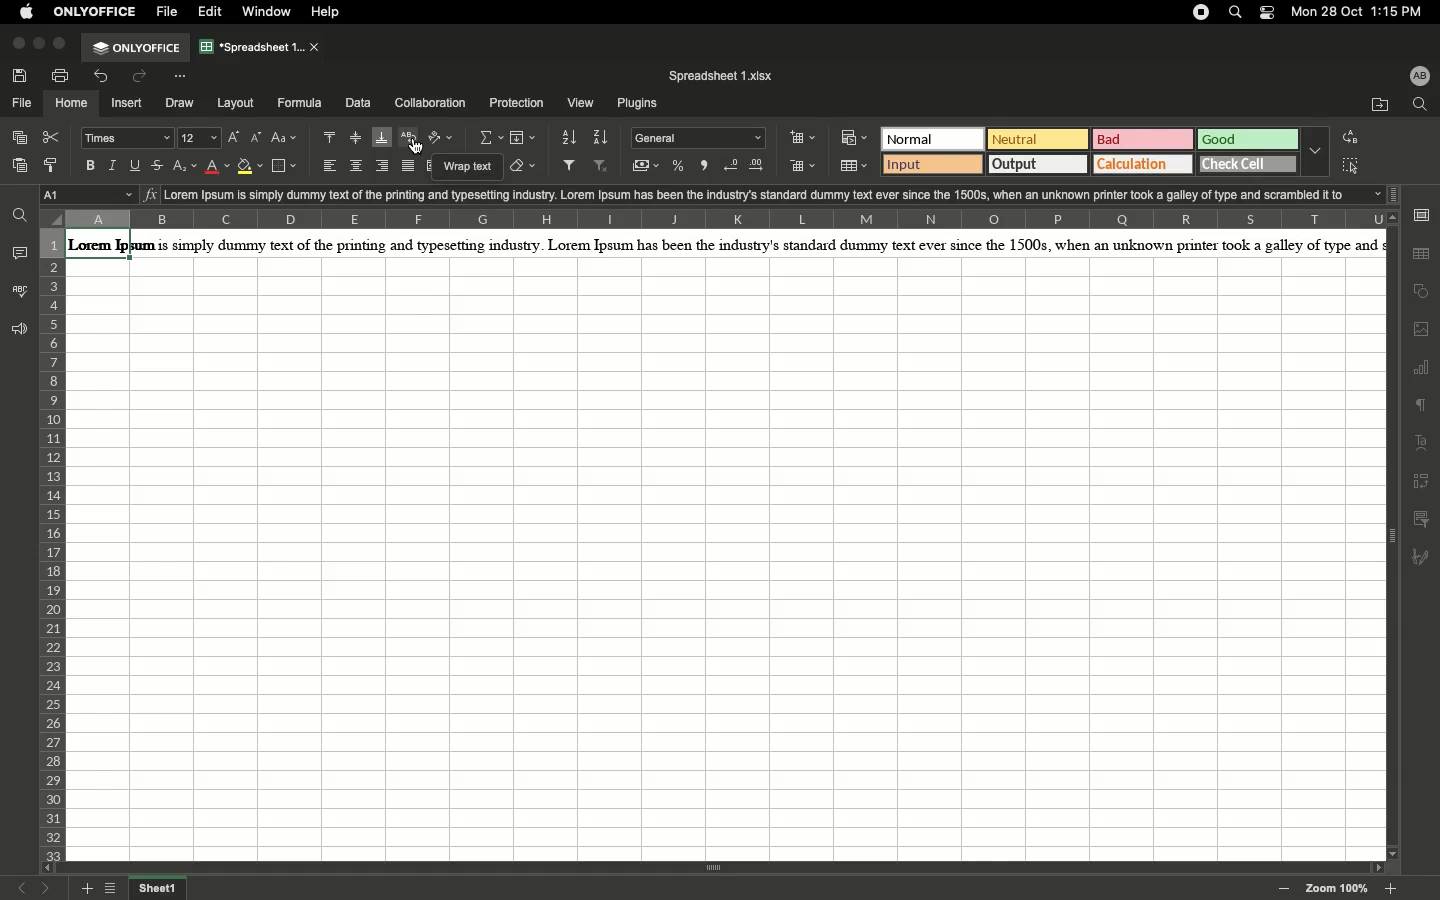  Describe the element at coordinates (1423, 480) in the screenshot. I see `Pivot` at that location.